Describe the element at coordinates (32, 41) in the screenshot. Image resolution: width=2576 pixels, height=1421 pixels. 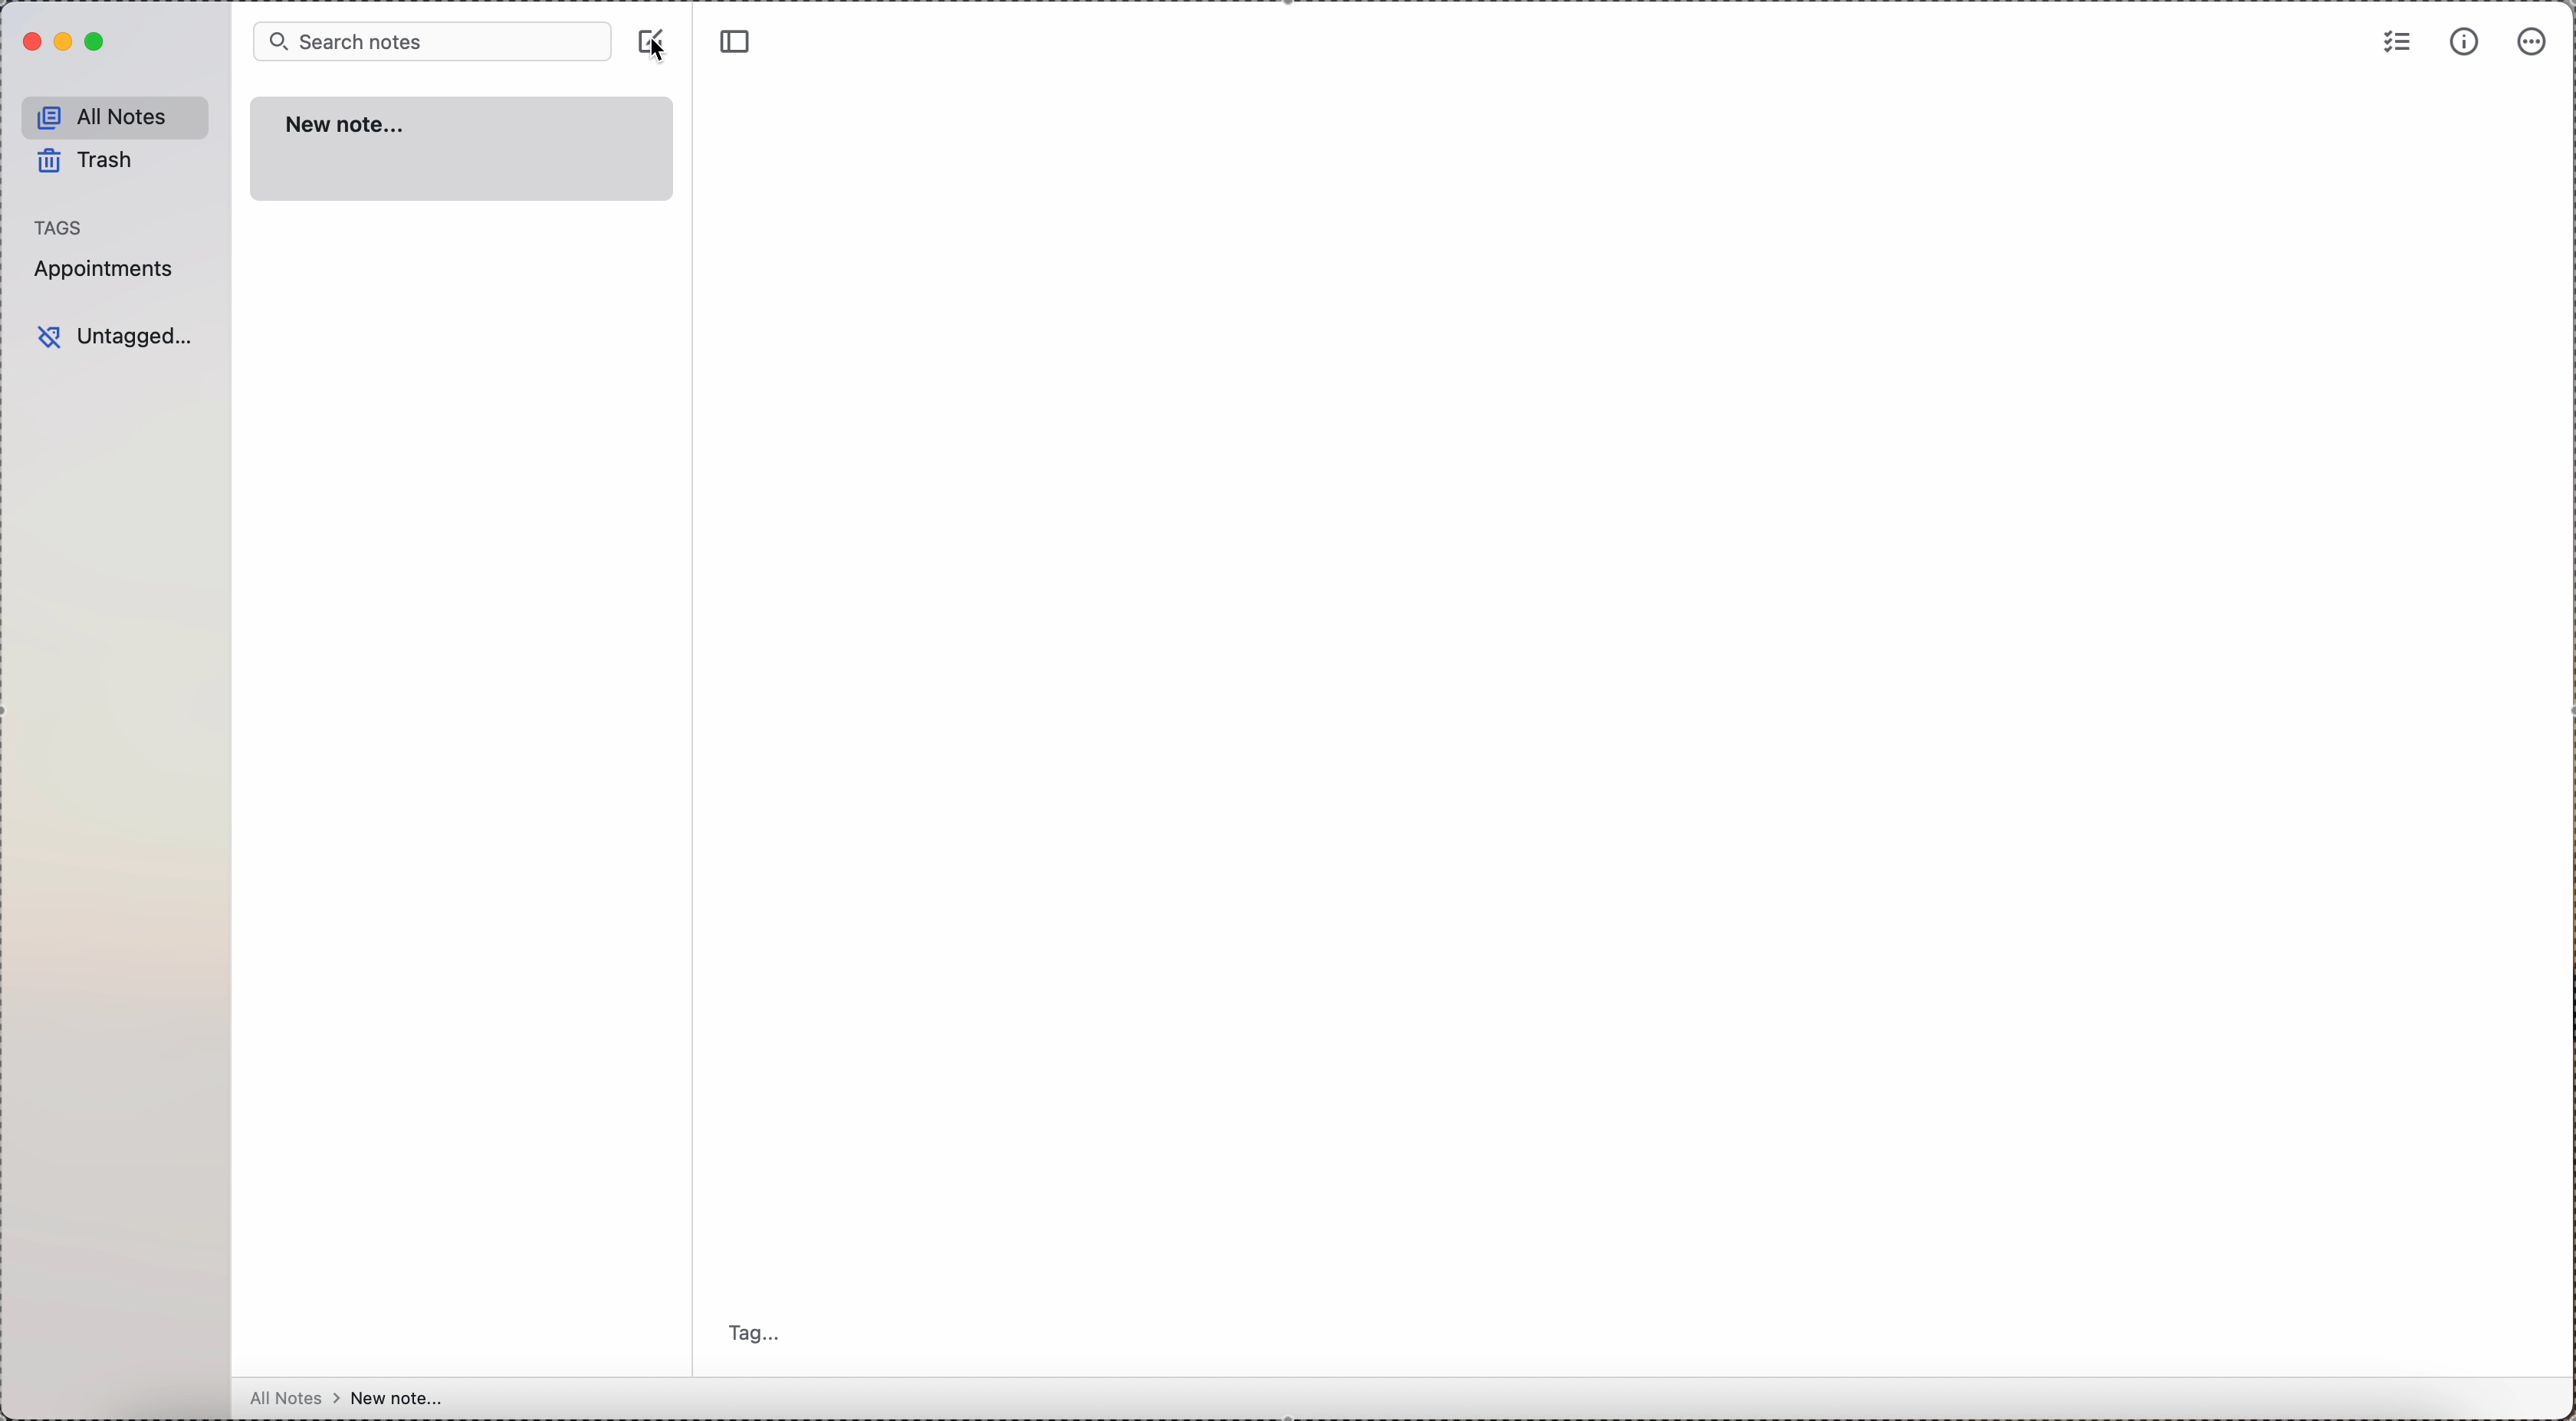
I see `close Simplenote` at that location.